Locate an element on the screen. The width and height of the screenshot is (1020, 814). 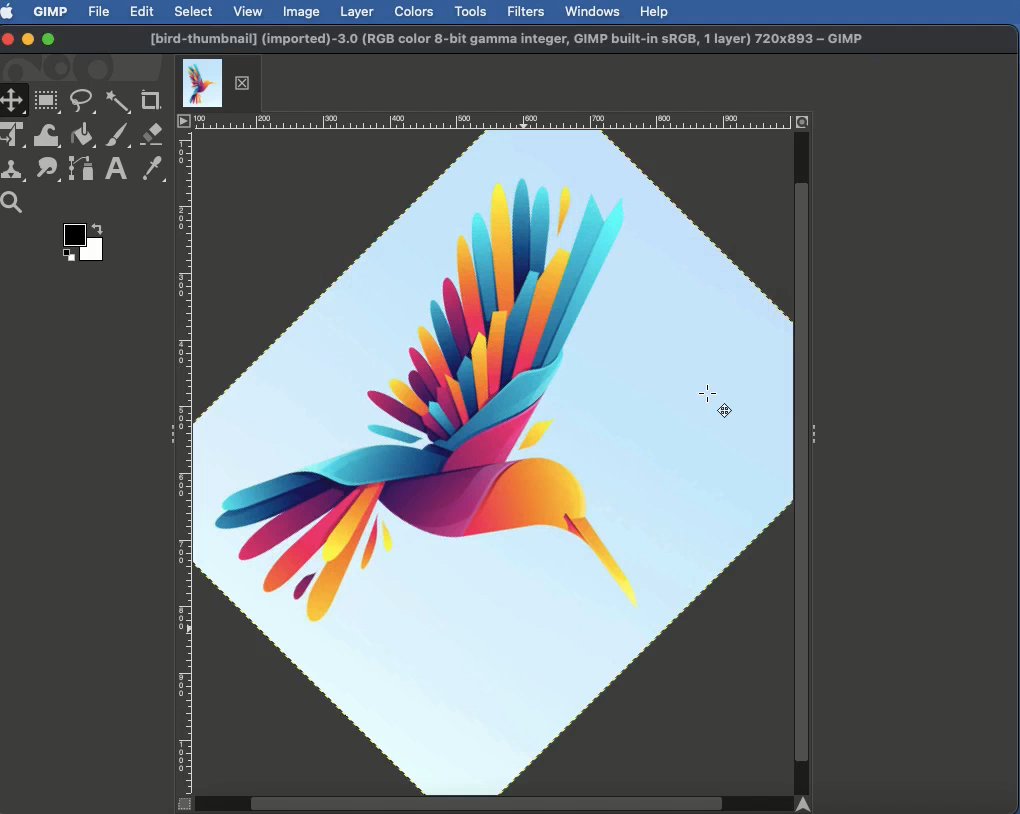
Maximize is located at coordinates (48, 41).